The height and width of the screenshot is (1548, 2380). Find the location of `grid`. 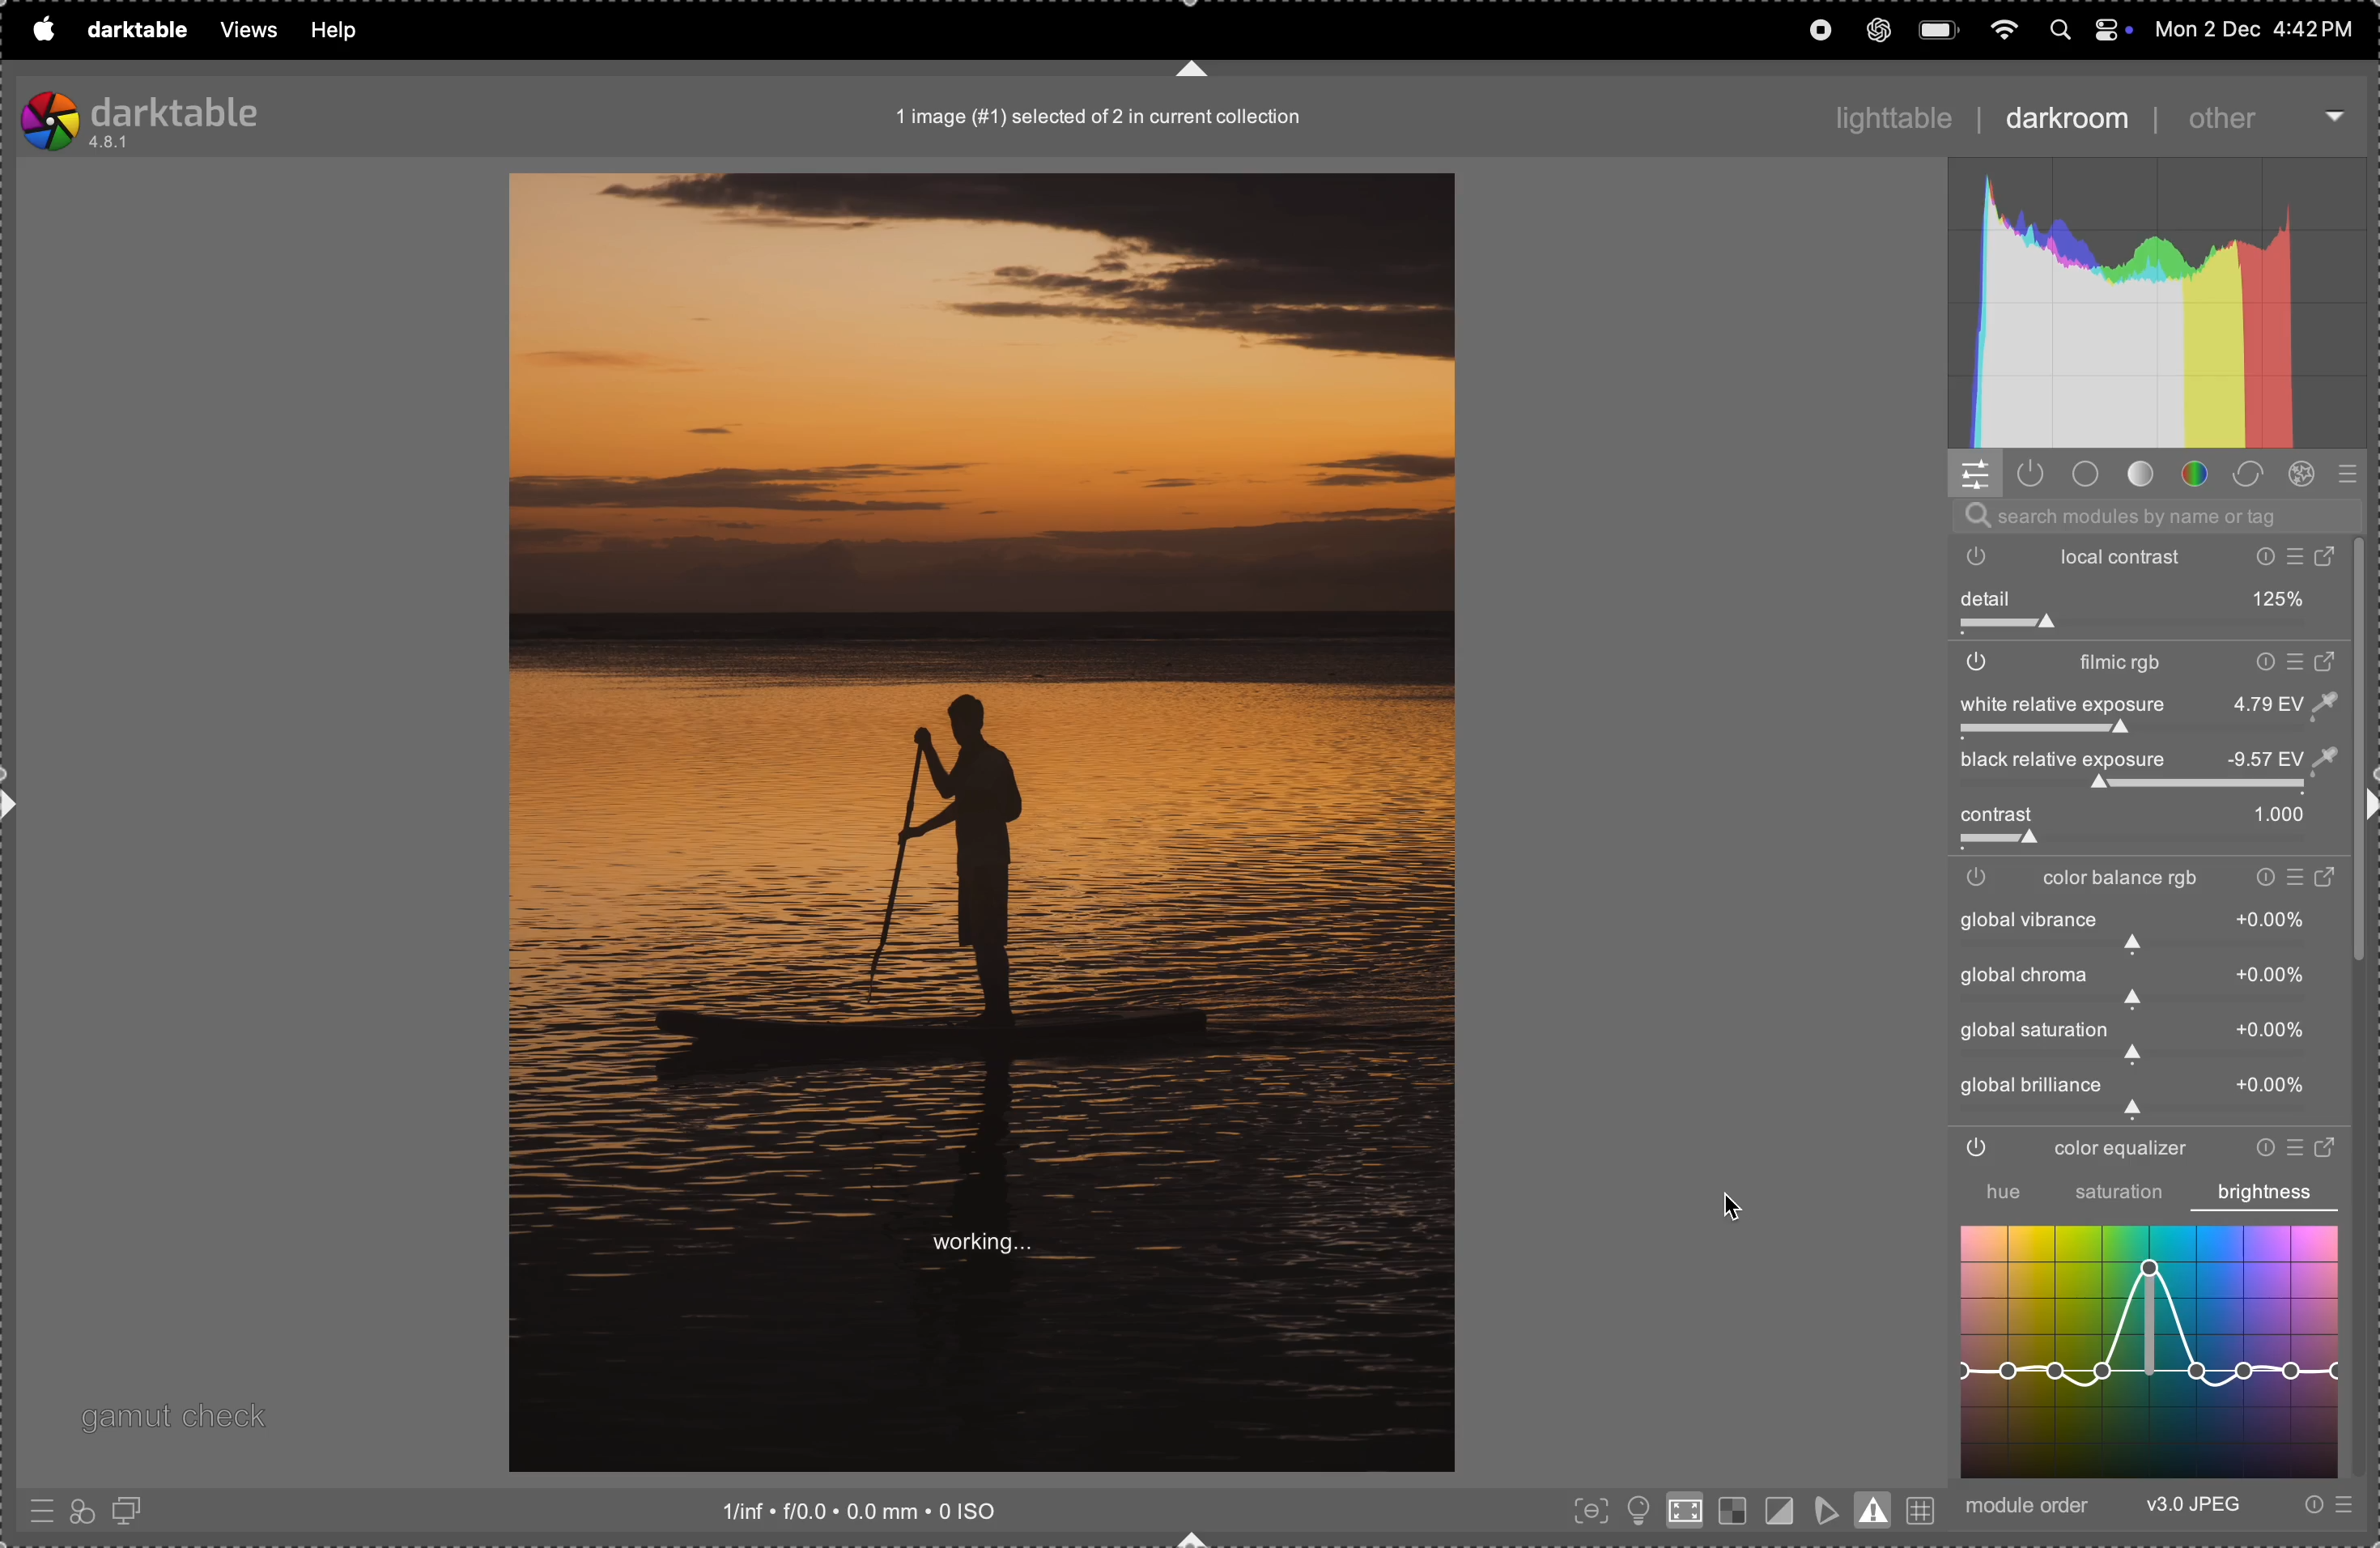

grid is located at coordinates (1922, 1507).